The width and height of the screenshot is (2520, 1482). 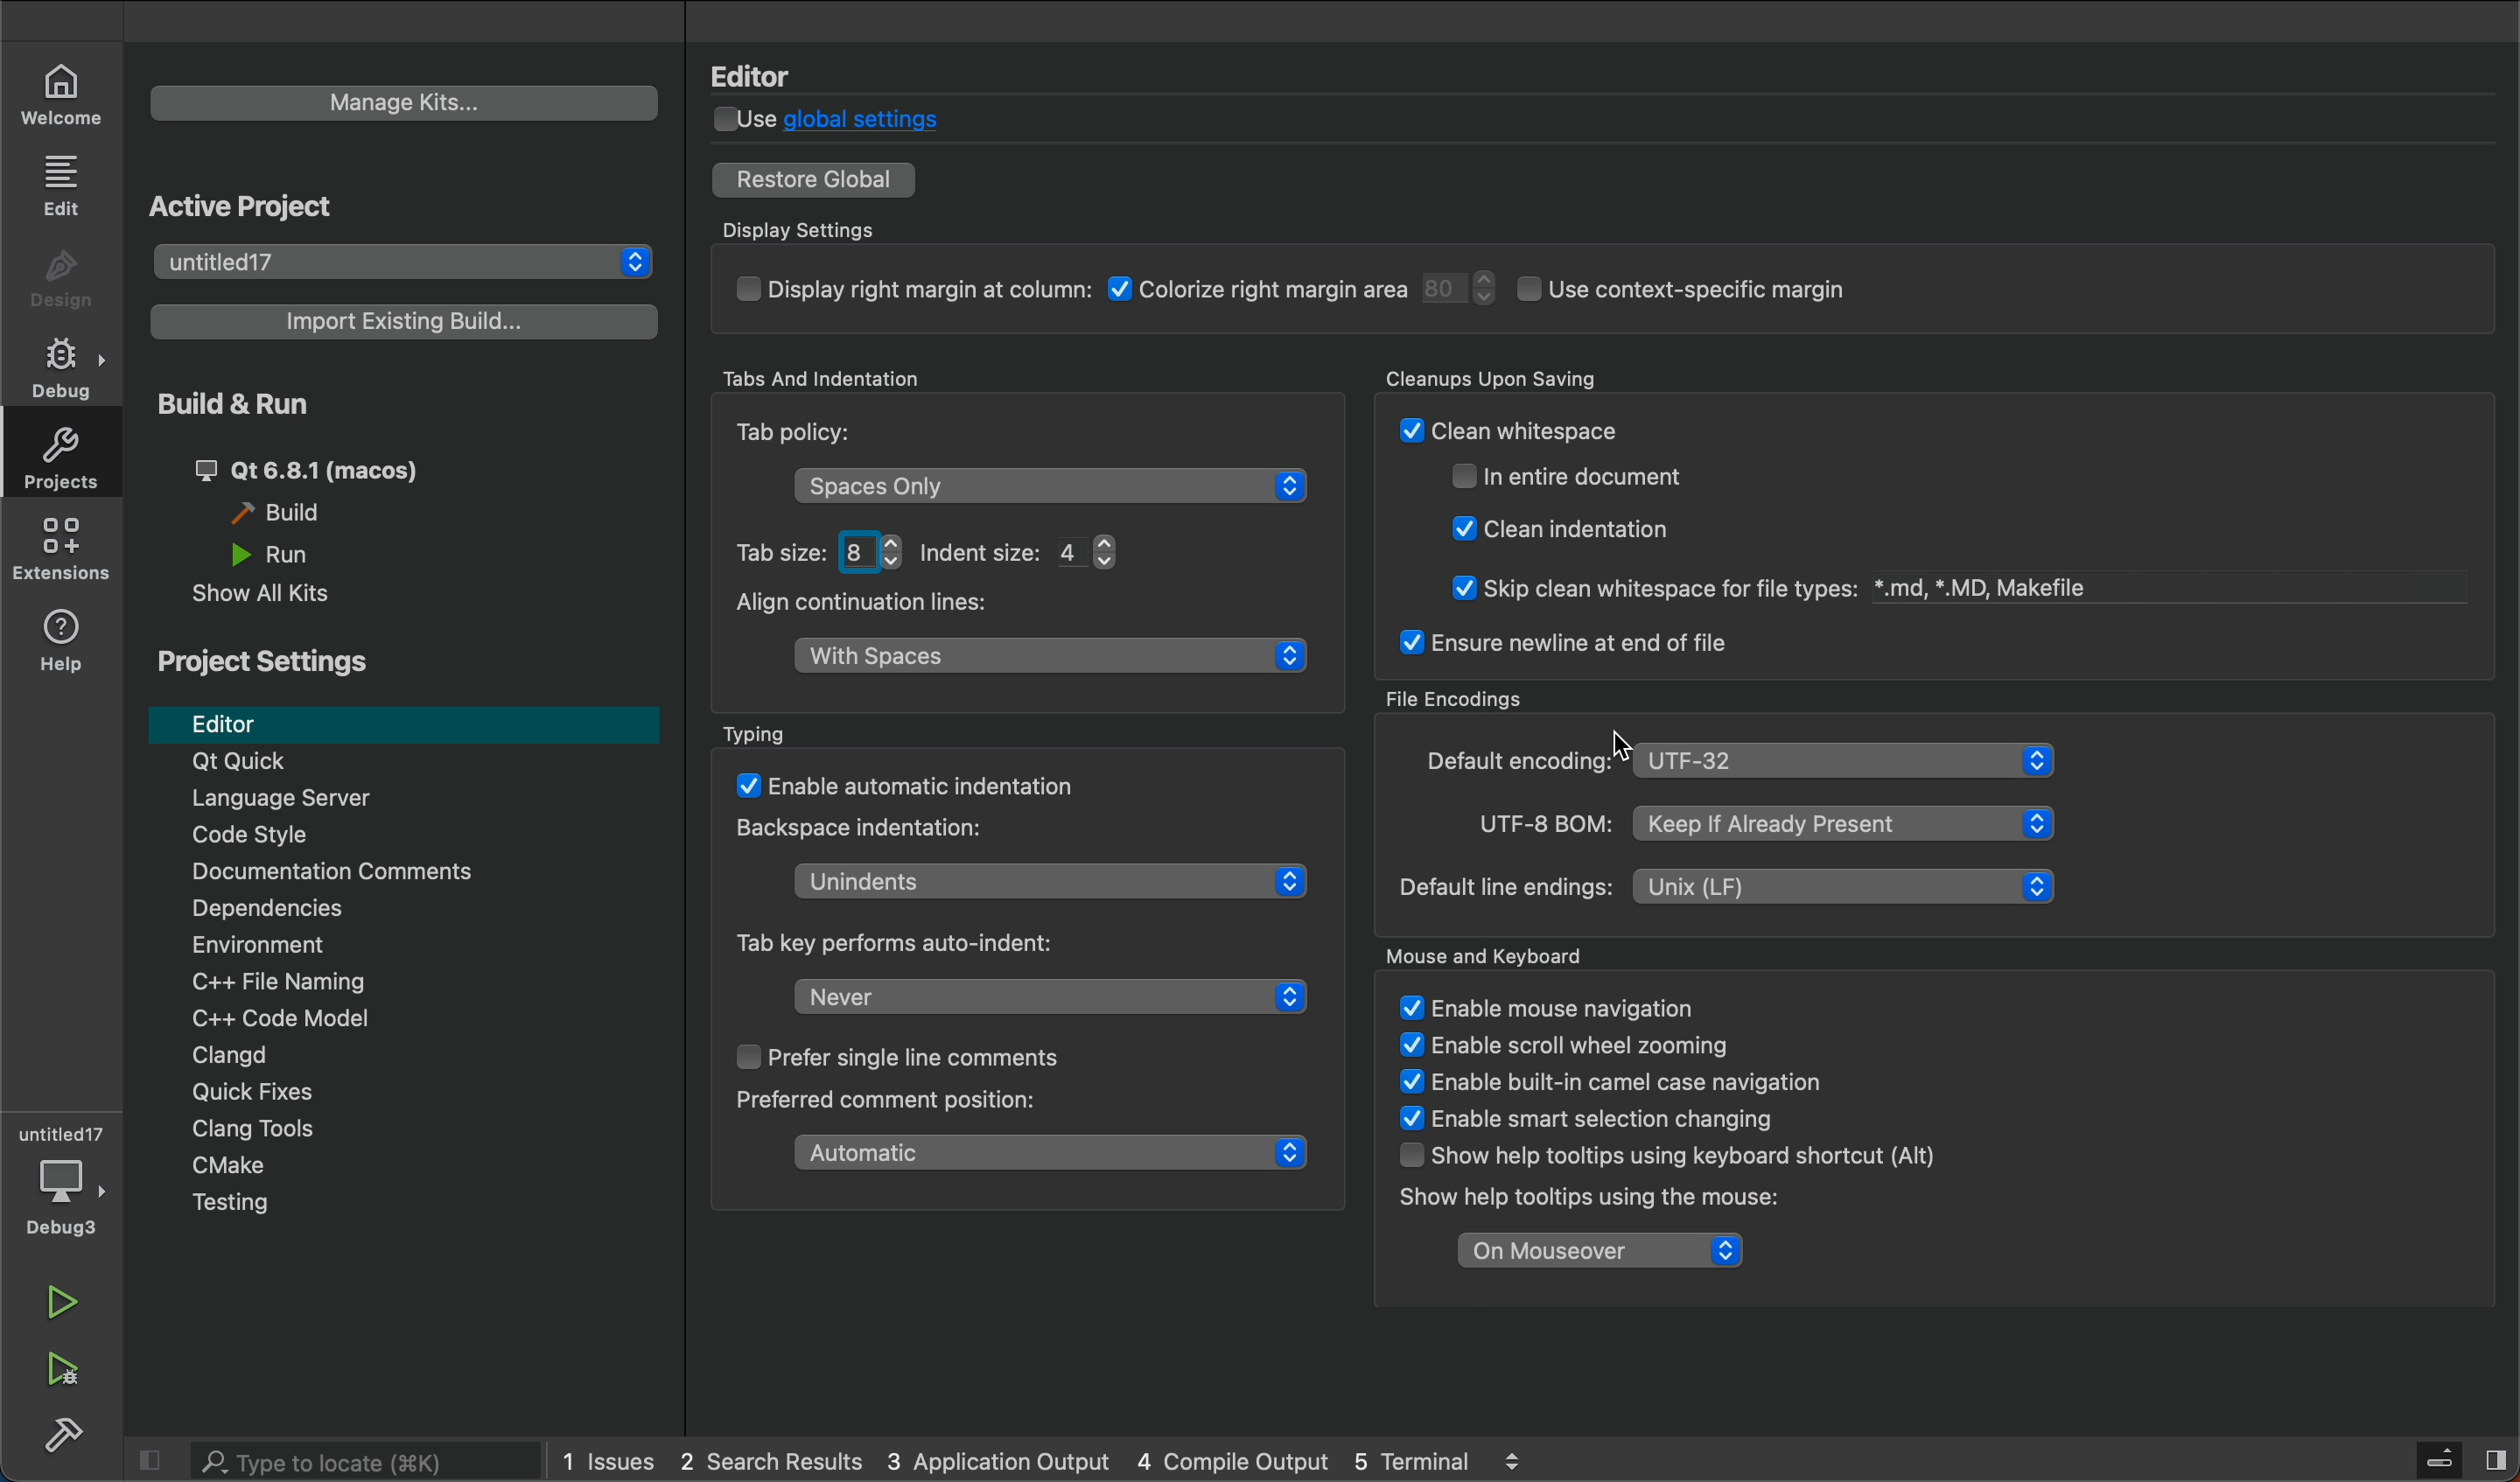 What do you see at coordinates (1237, 1459) in the screenshot?
I see `compile output` at bounding box center [1237, 1459].